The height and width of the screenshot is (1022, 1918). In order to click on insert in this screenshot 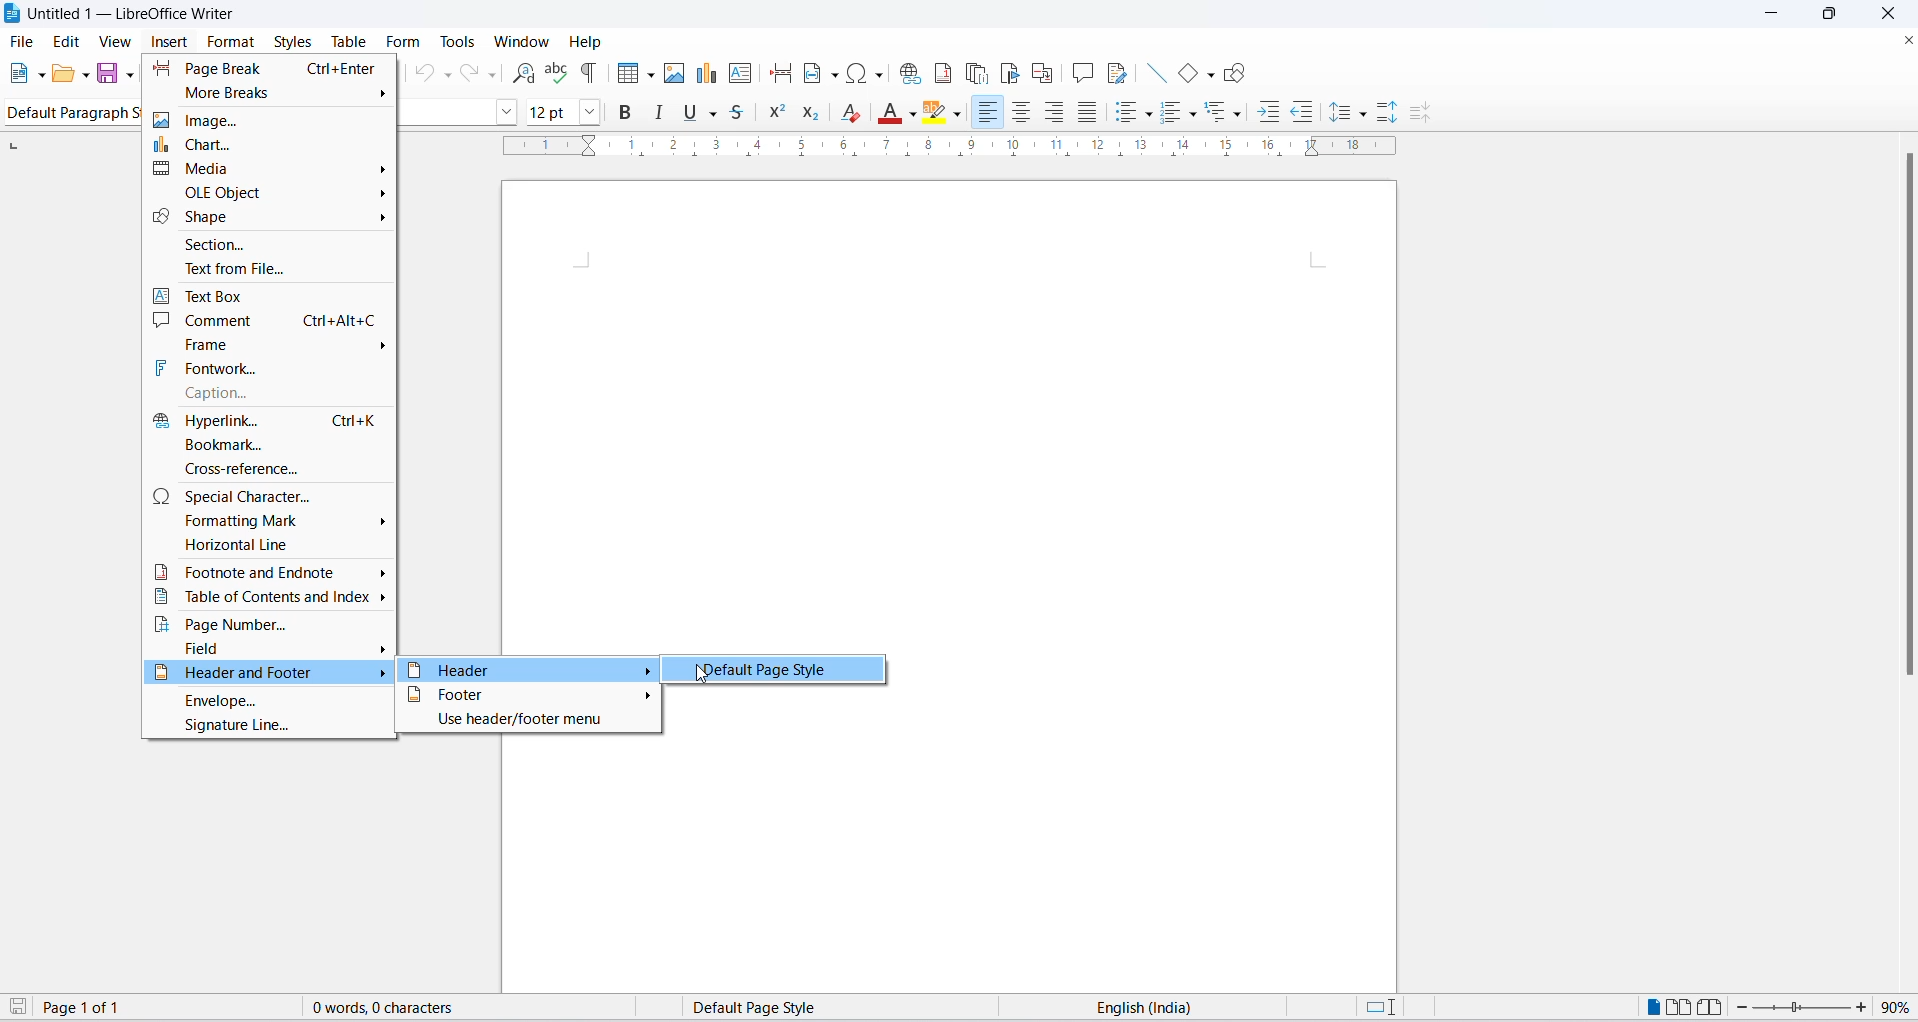, I will do `click(170, 41)`.